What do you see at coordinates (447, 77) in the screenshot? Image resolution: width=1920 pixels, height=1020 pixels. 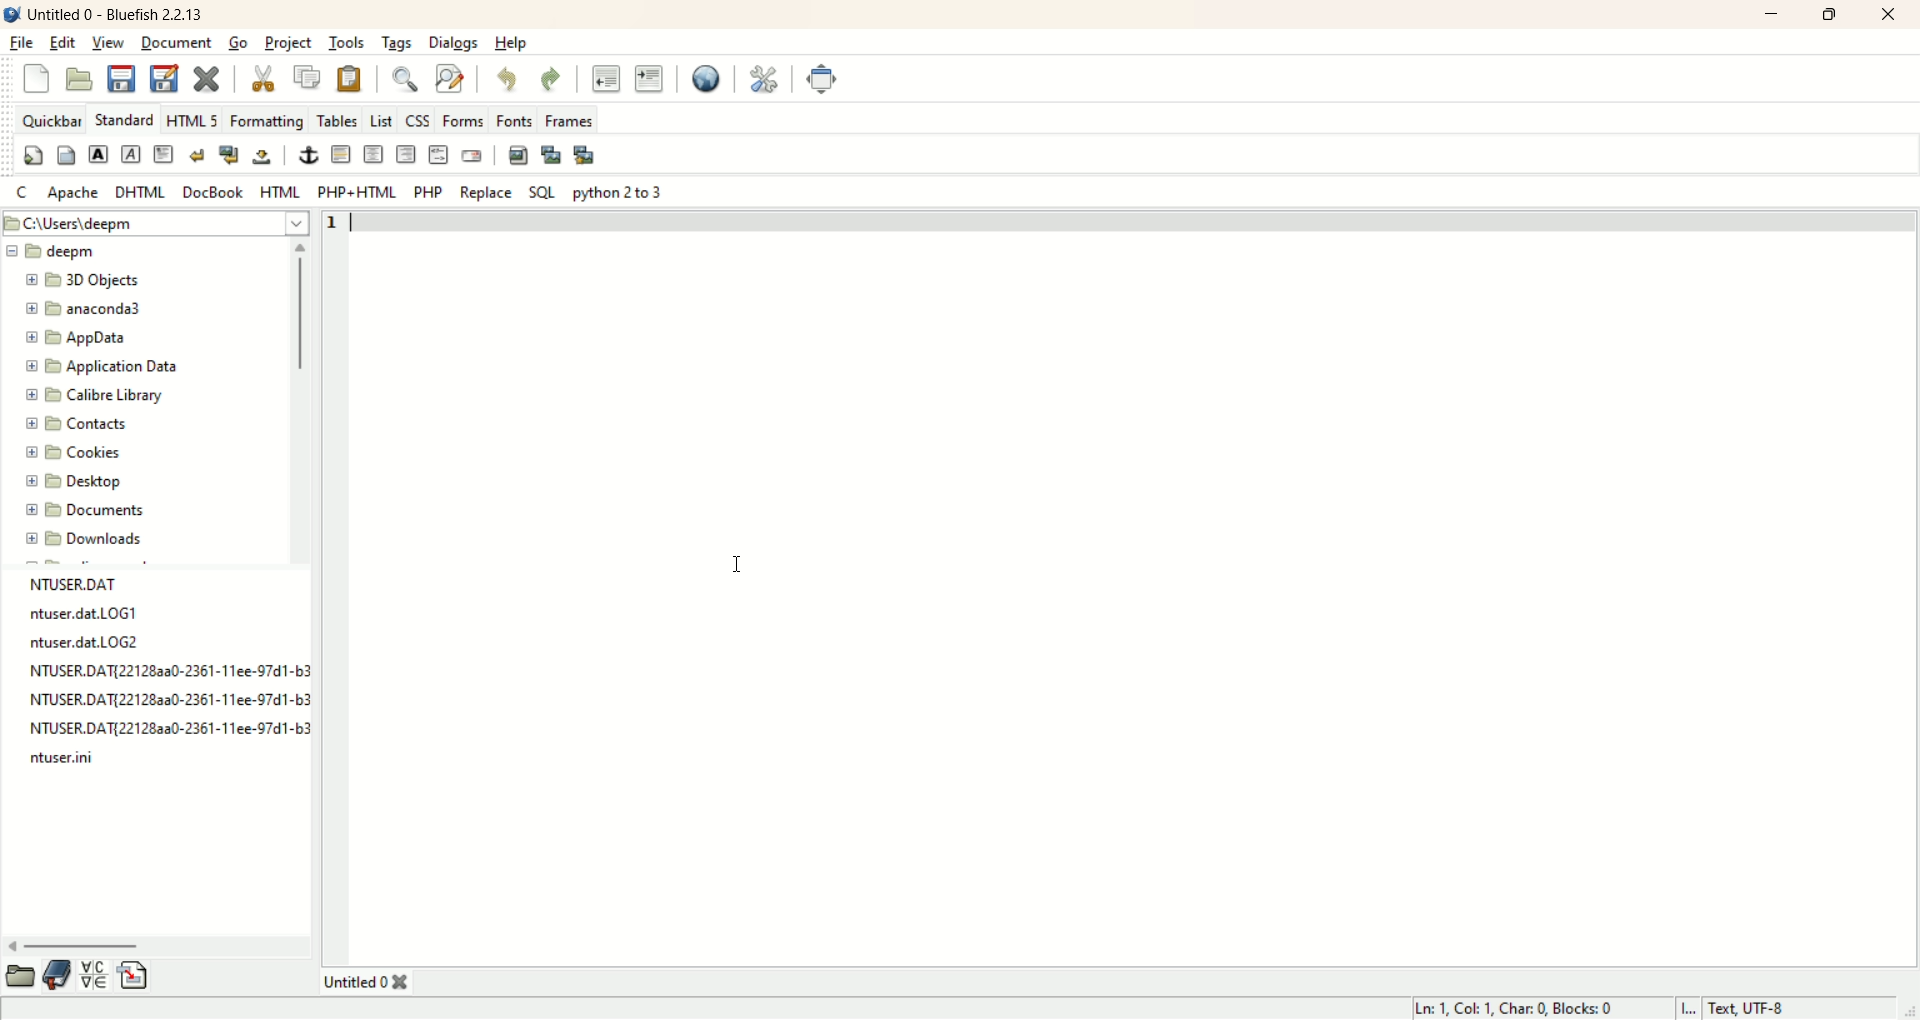 I see `advance find and replace` at bounding box center [447, 77].